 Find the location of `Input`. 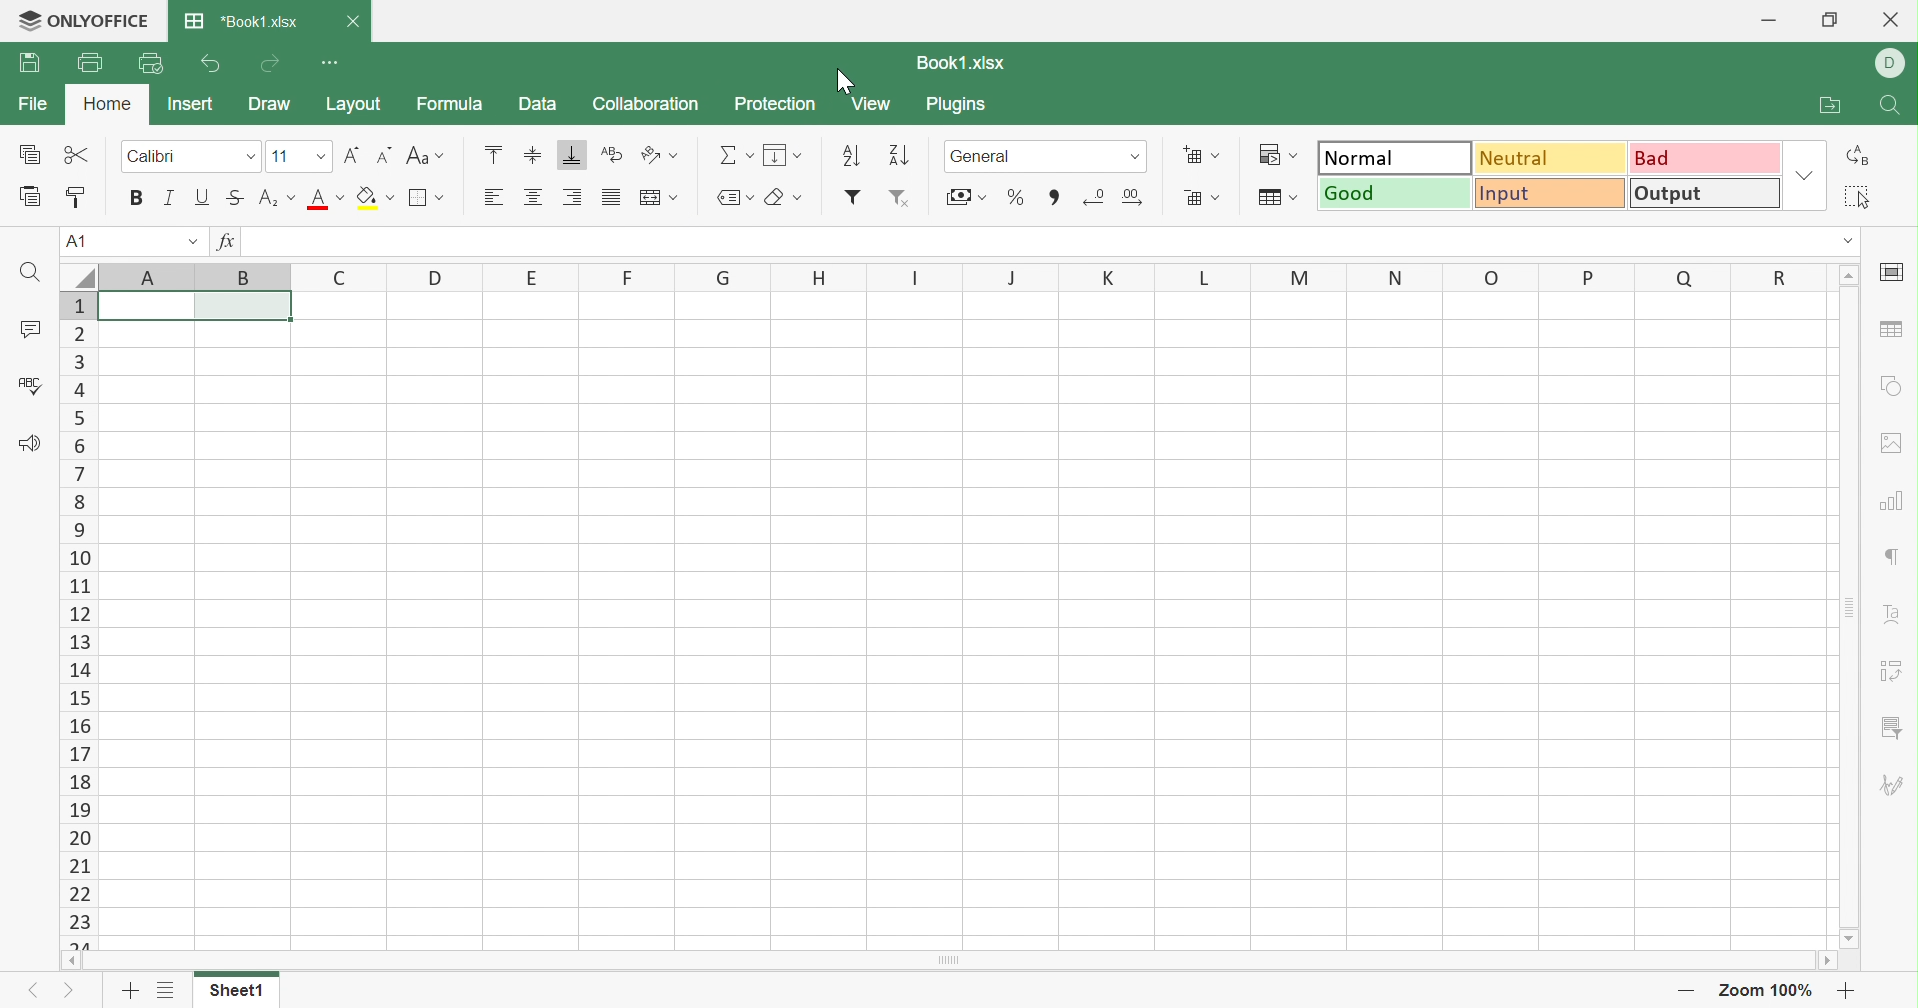

Input is located at coordinates (1551, 192).